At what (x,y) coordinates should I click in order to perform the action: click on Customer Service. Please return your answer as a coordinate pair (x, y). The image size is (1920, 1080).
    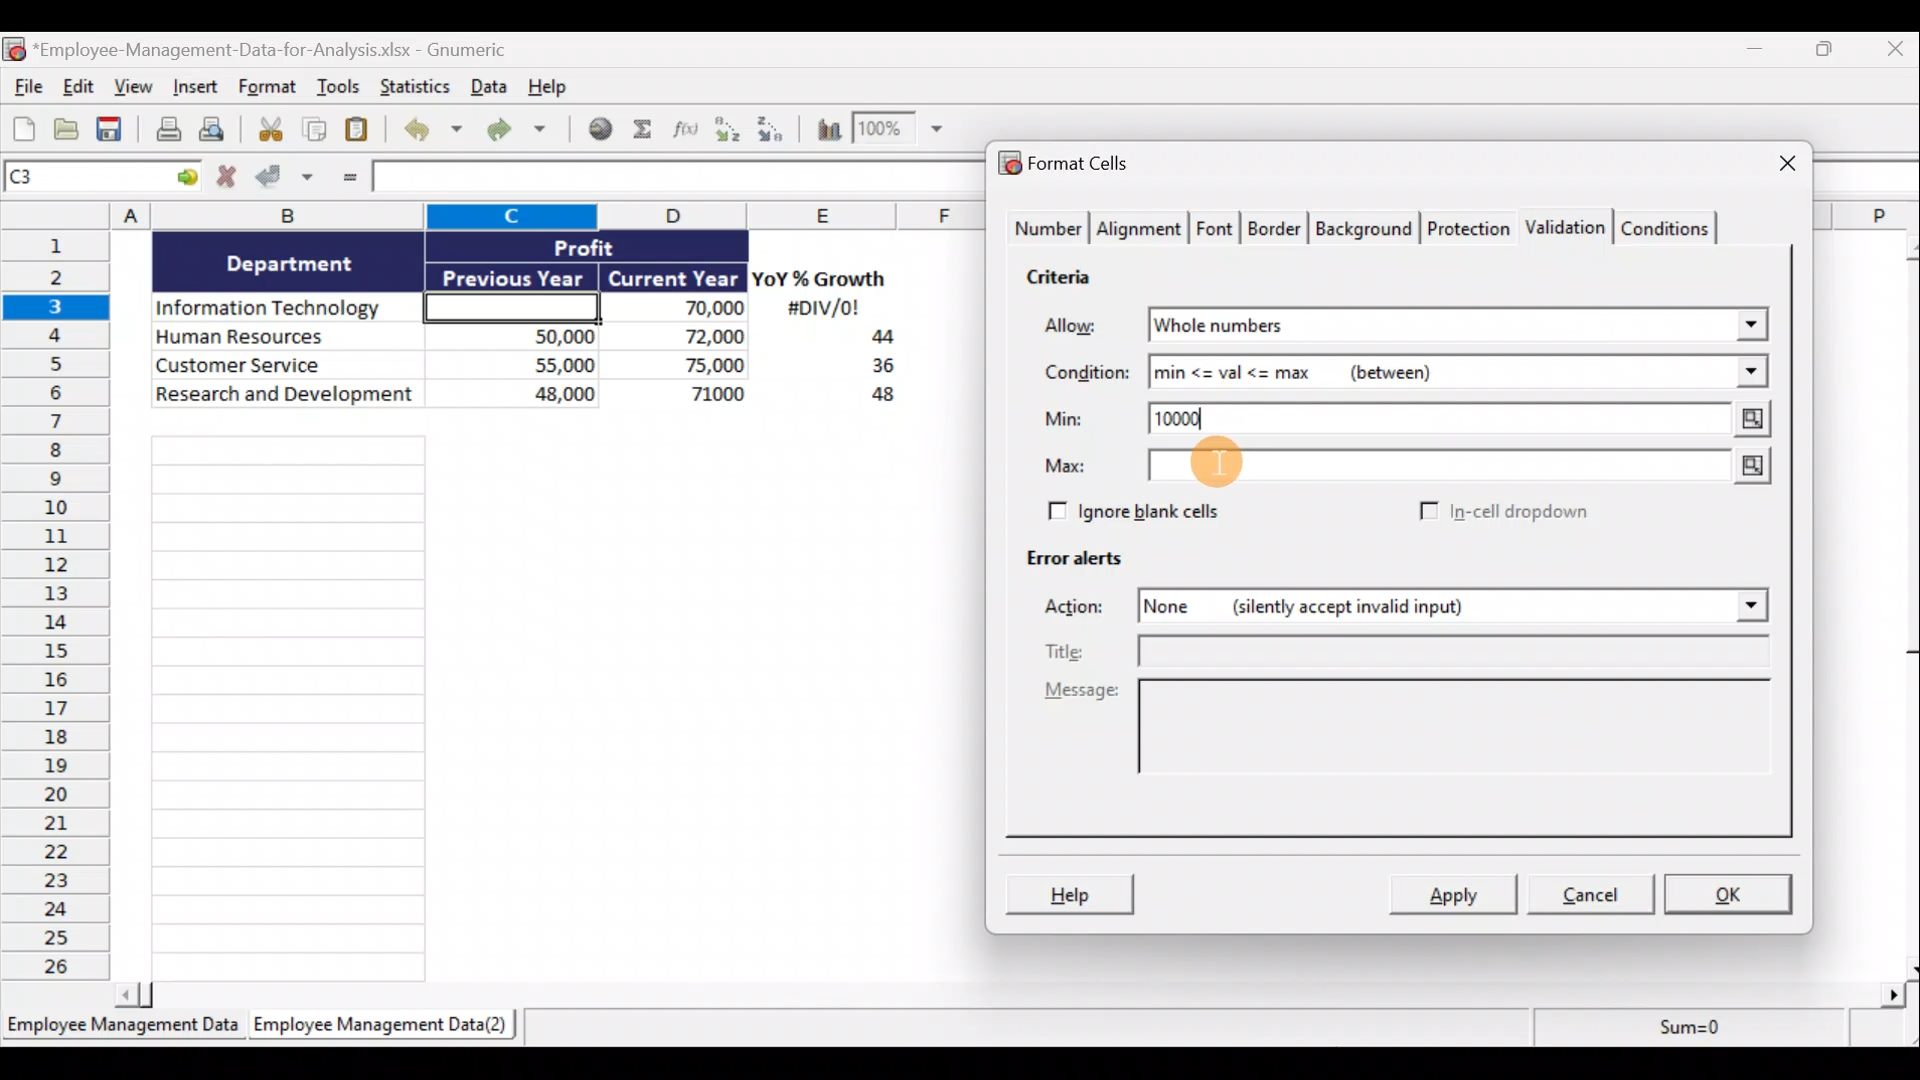
    Looking at the image, I should click on (288, 363).